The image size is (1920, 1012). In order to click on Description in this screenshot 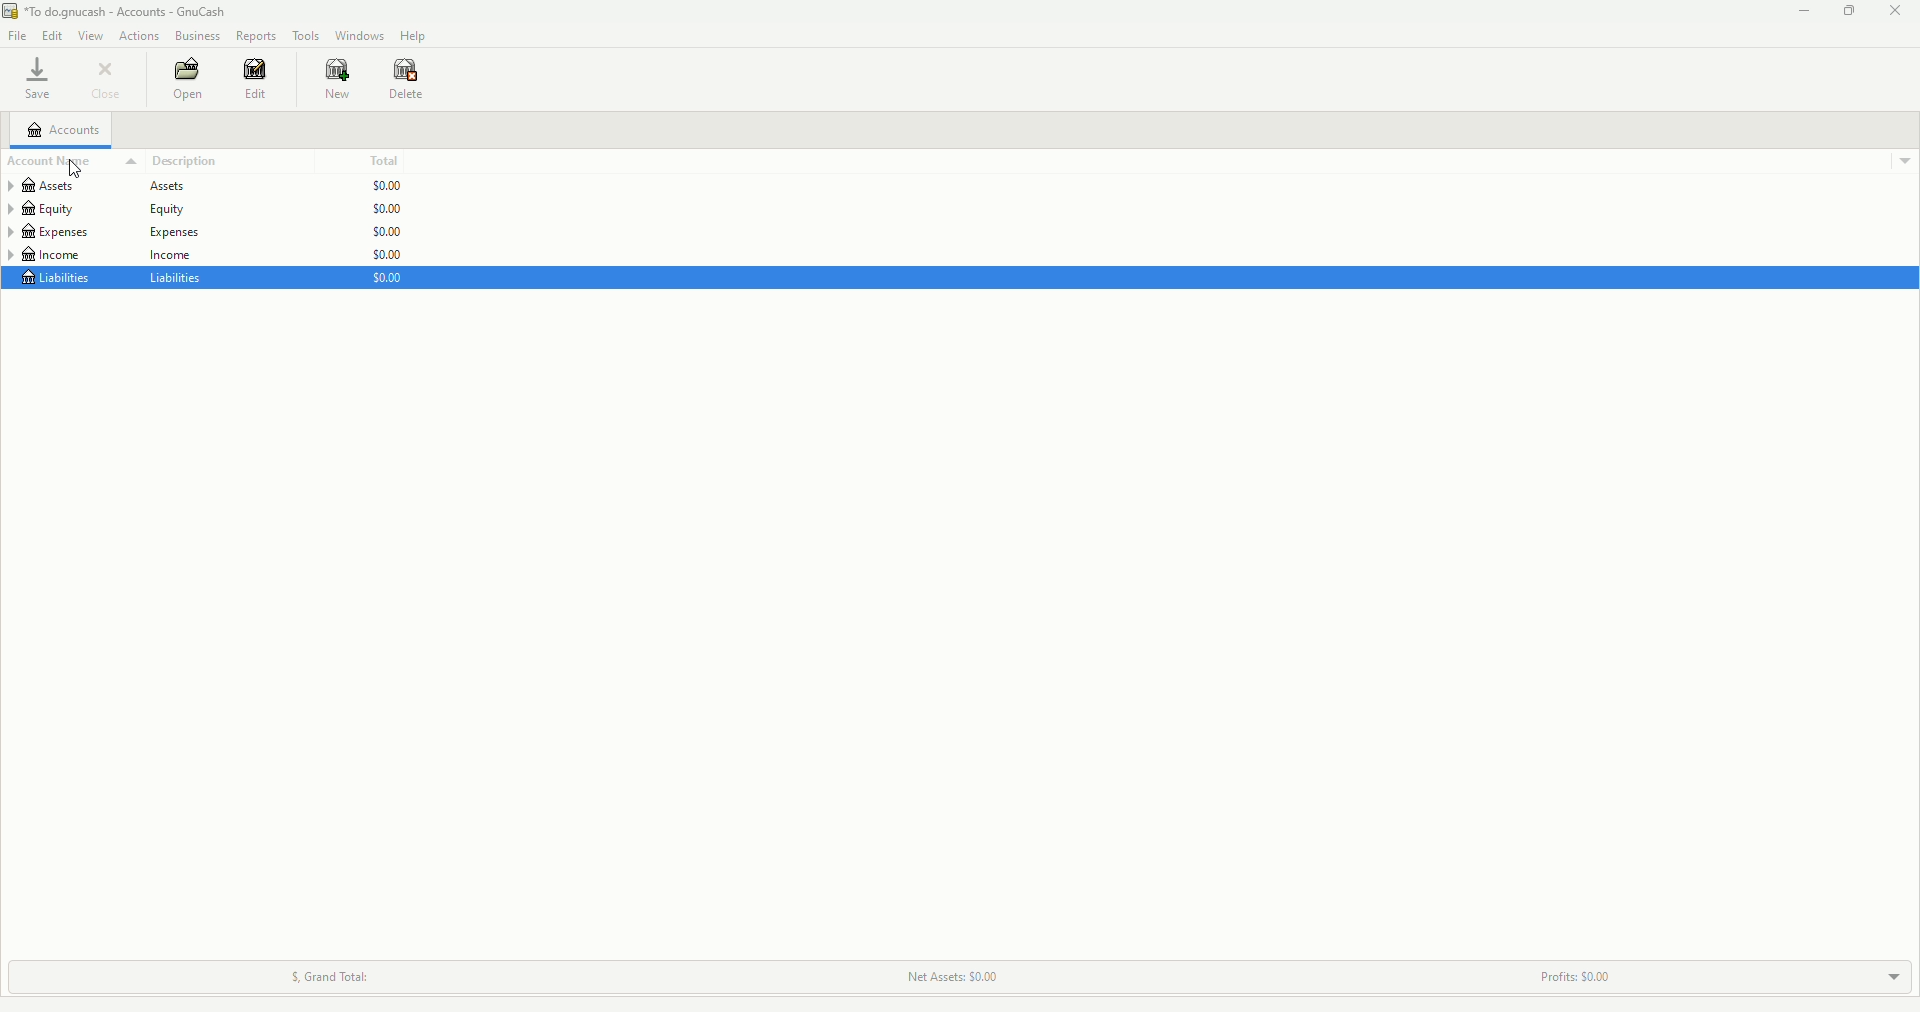, I will do `click(184, 162)`.